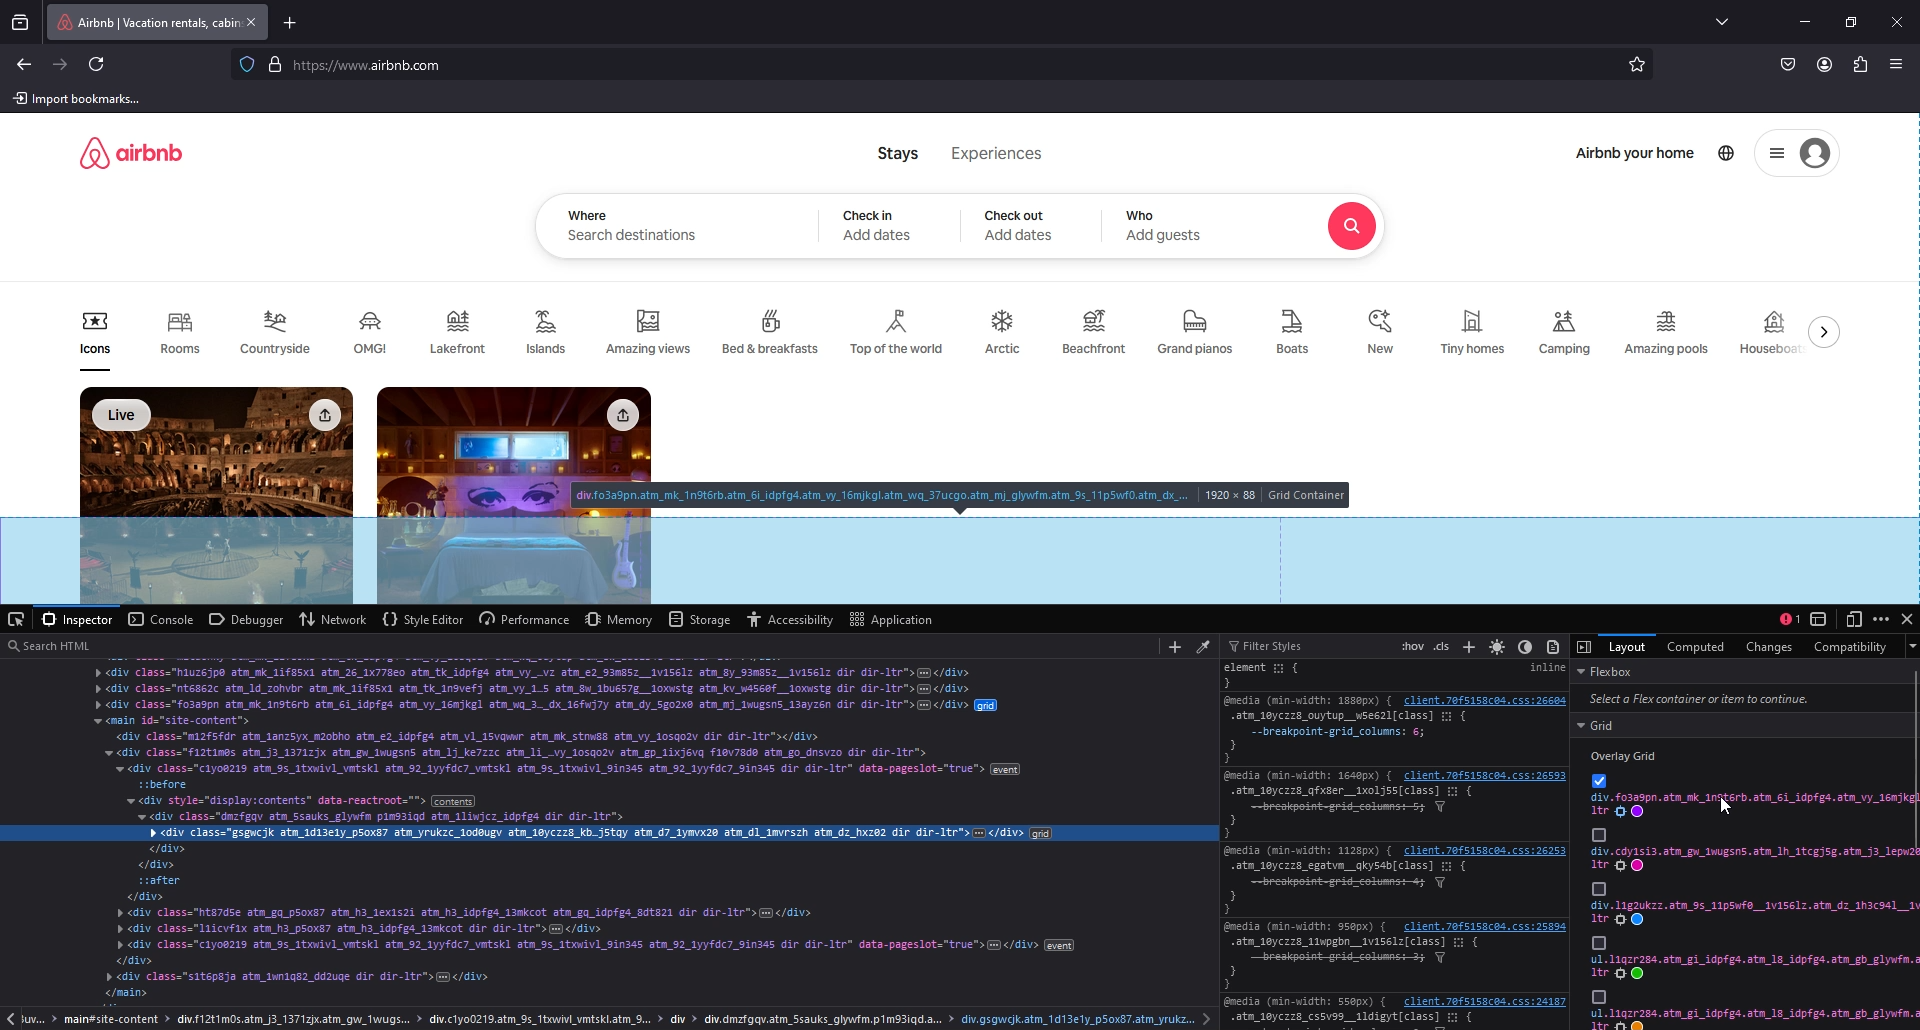 This screenshot has height=1030, width=1920. I want to click on toggle classes, so click(1442, 646).